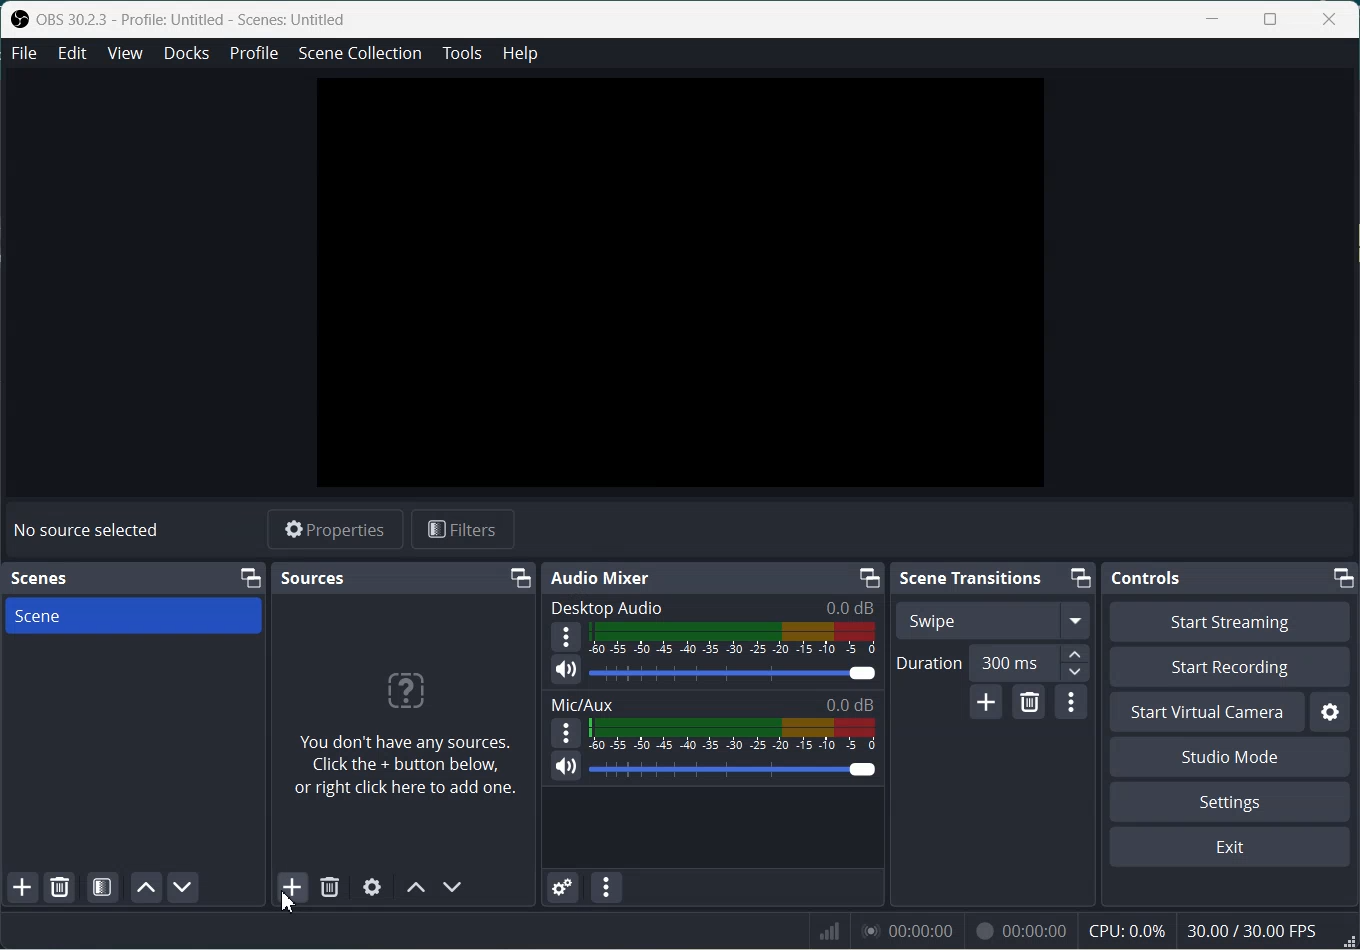 The width and height of the screenshot is (1360, 950). Describe the element at coordinates (732, 639) in the screenshot. I see `Volume Indicator` at that location.